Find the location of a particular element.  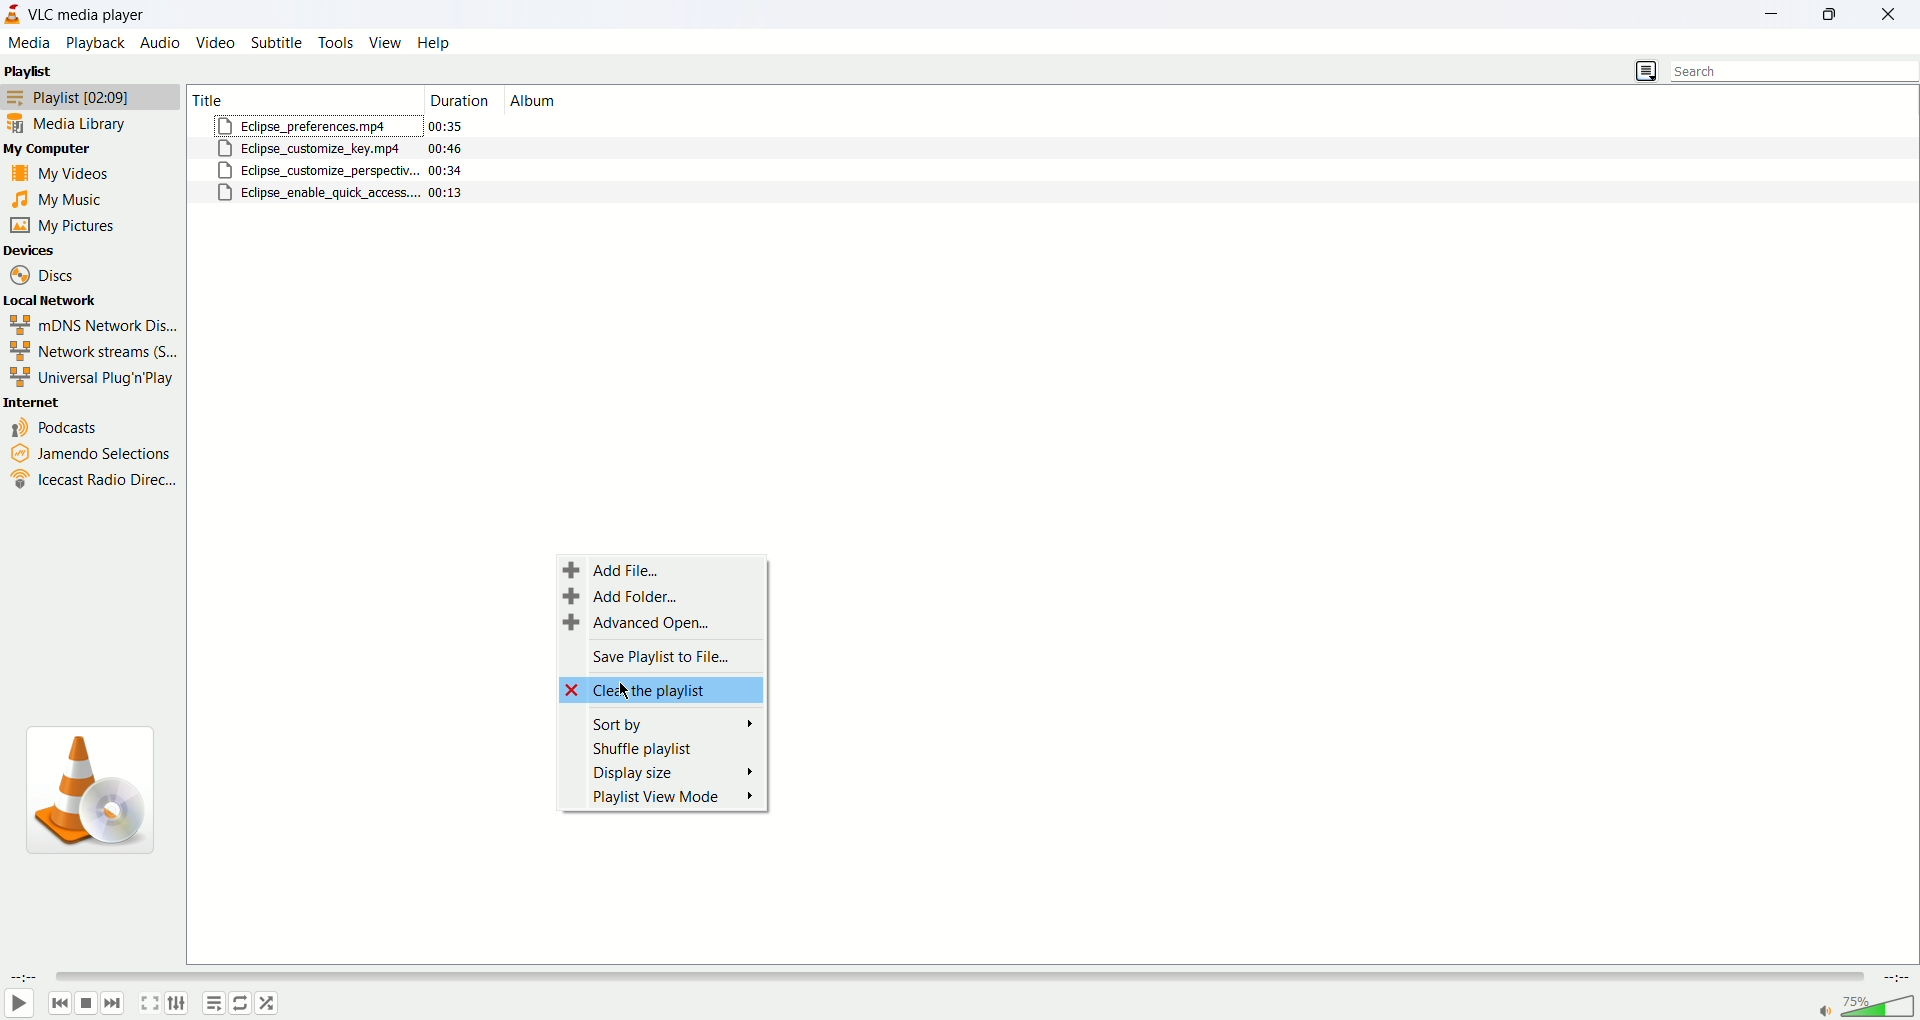

my computer is located at coordinates (94, 150).